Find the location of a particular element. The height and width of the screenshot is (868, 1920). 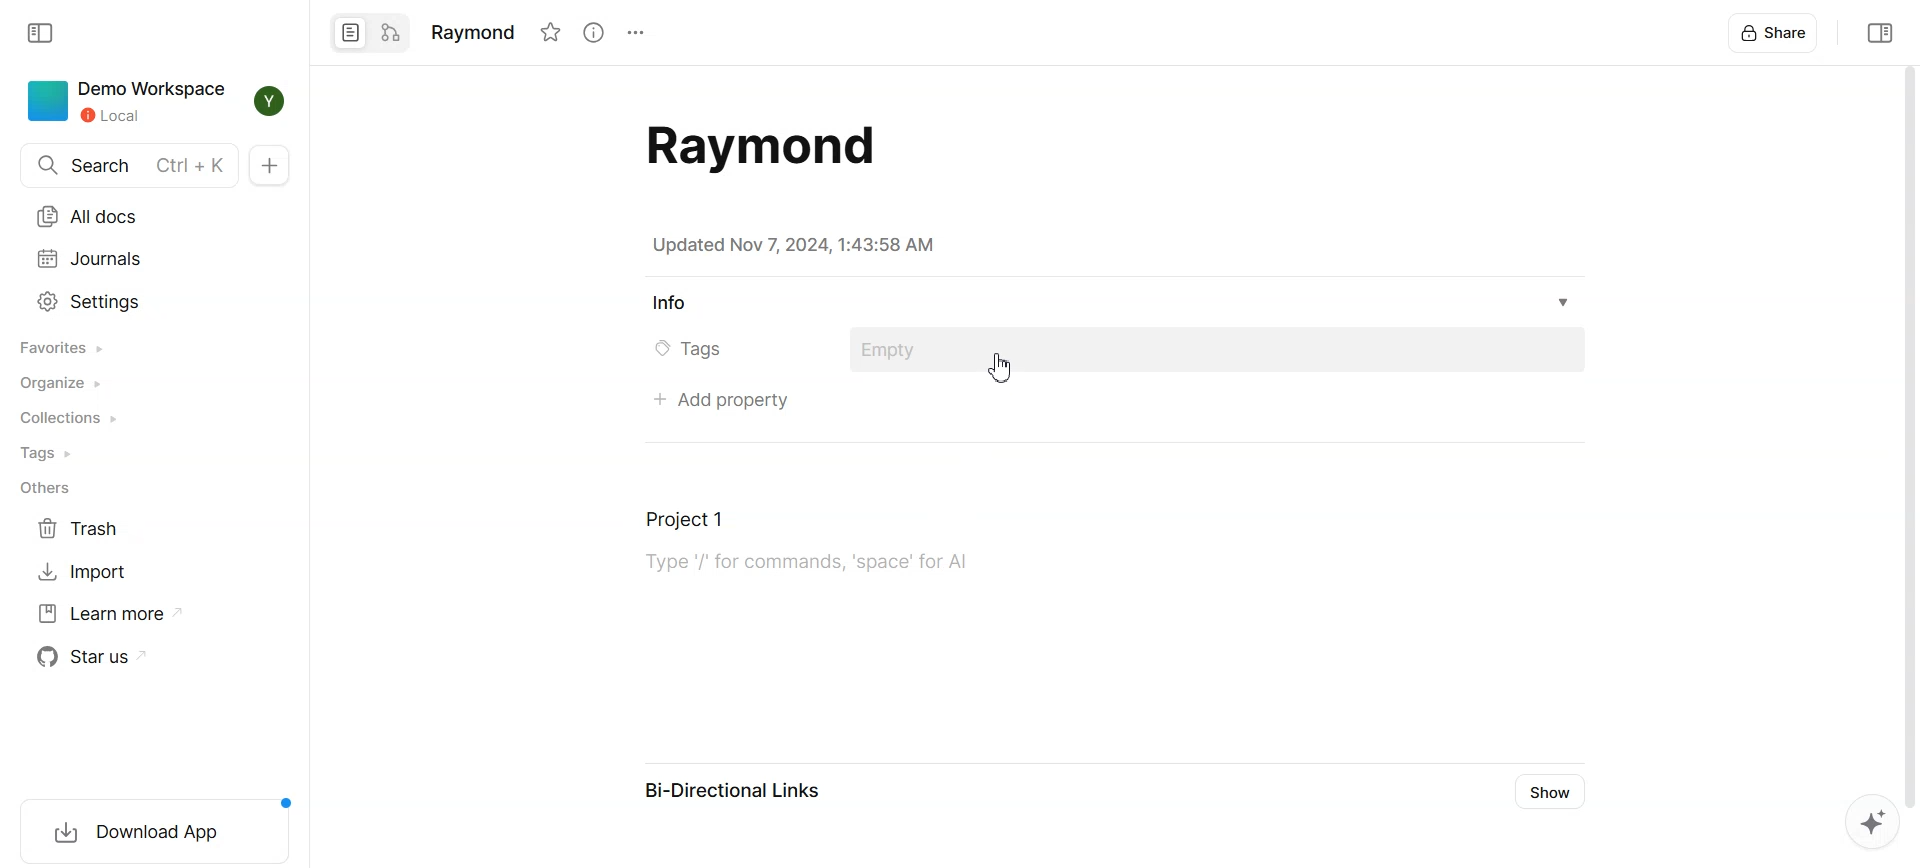

Bi-Directional Links is located at coordinates (734, 794).